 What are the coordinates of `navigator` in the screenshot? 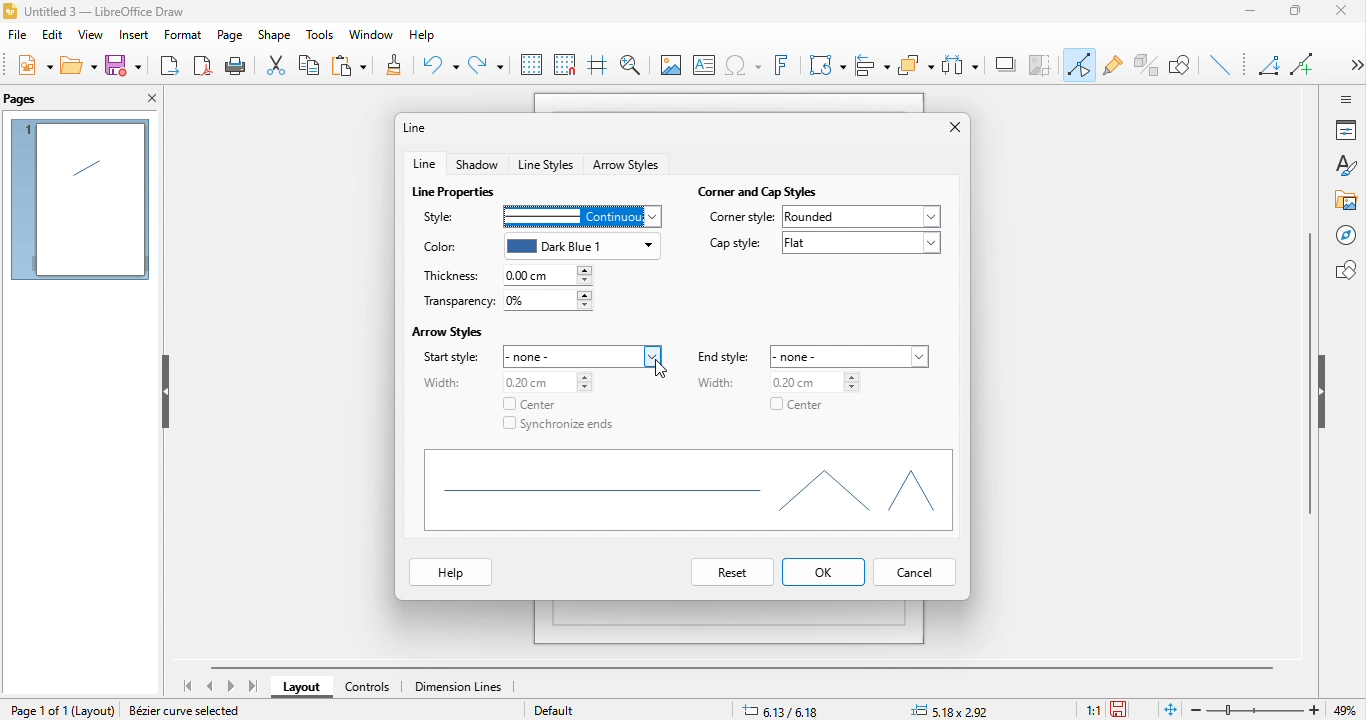 It's located at (1345, 235).